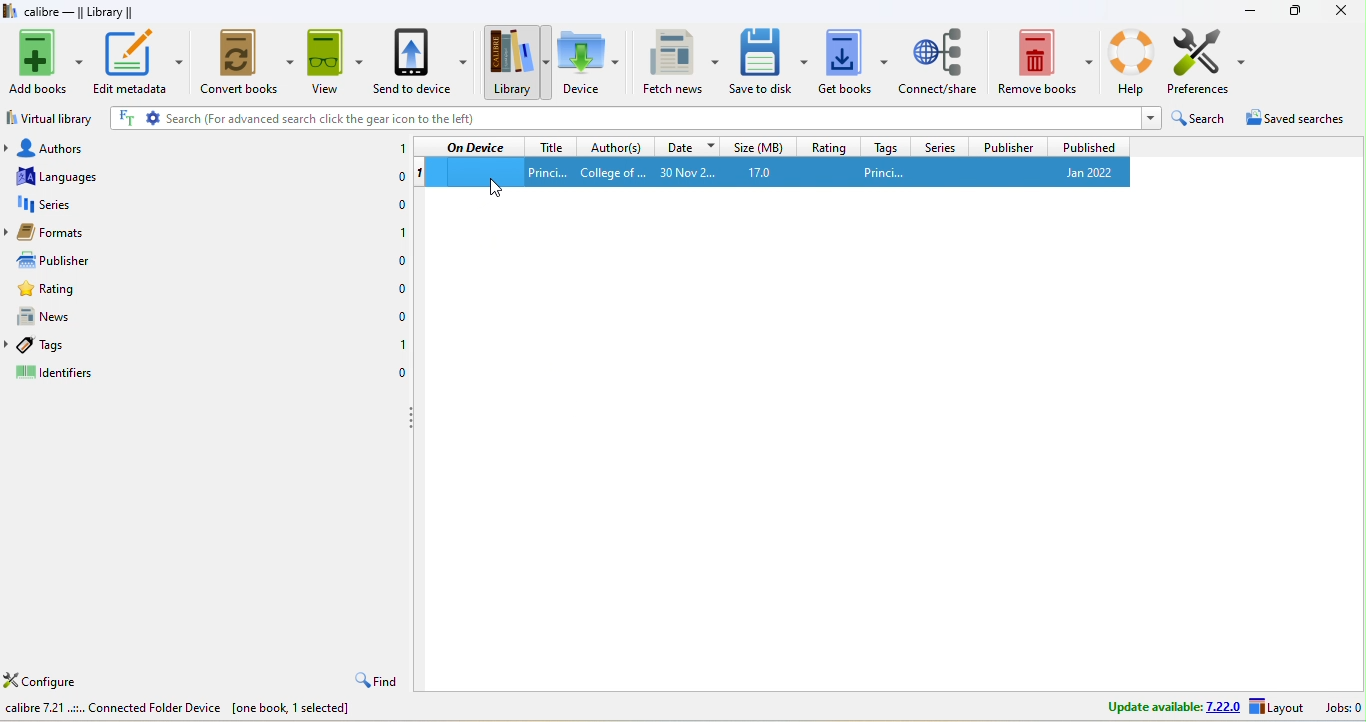  What do you see at coordinates (1160, 706) in the screenshot?
I see `update avalable 7.22.0` at bounding box center [1160, 706].